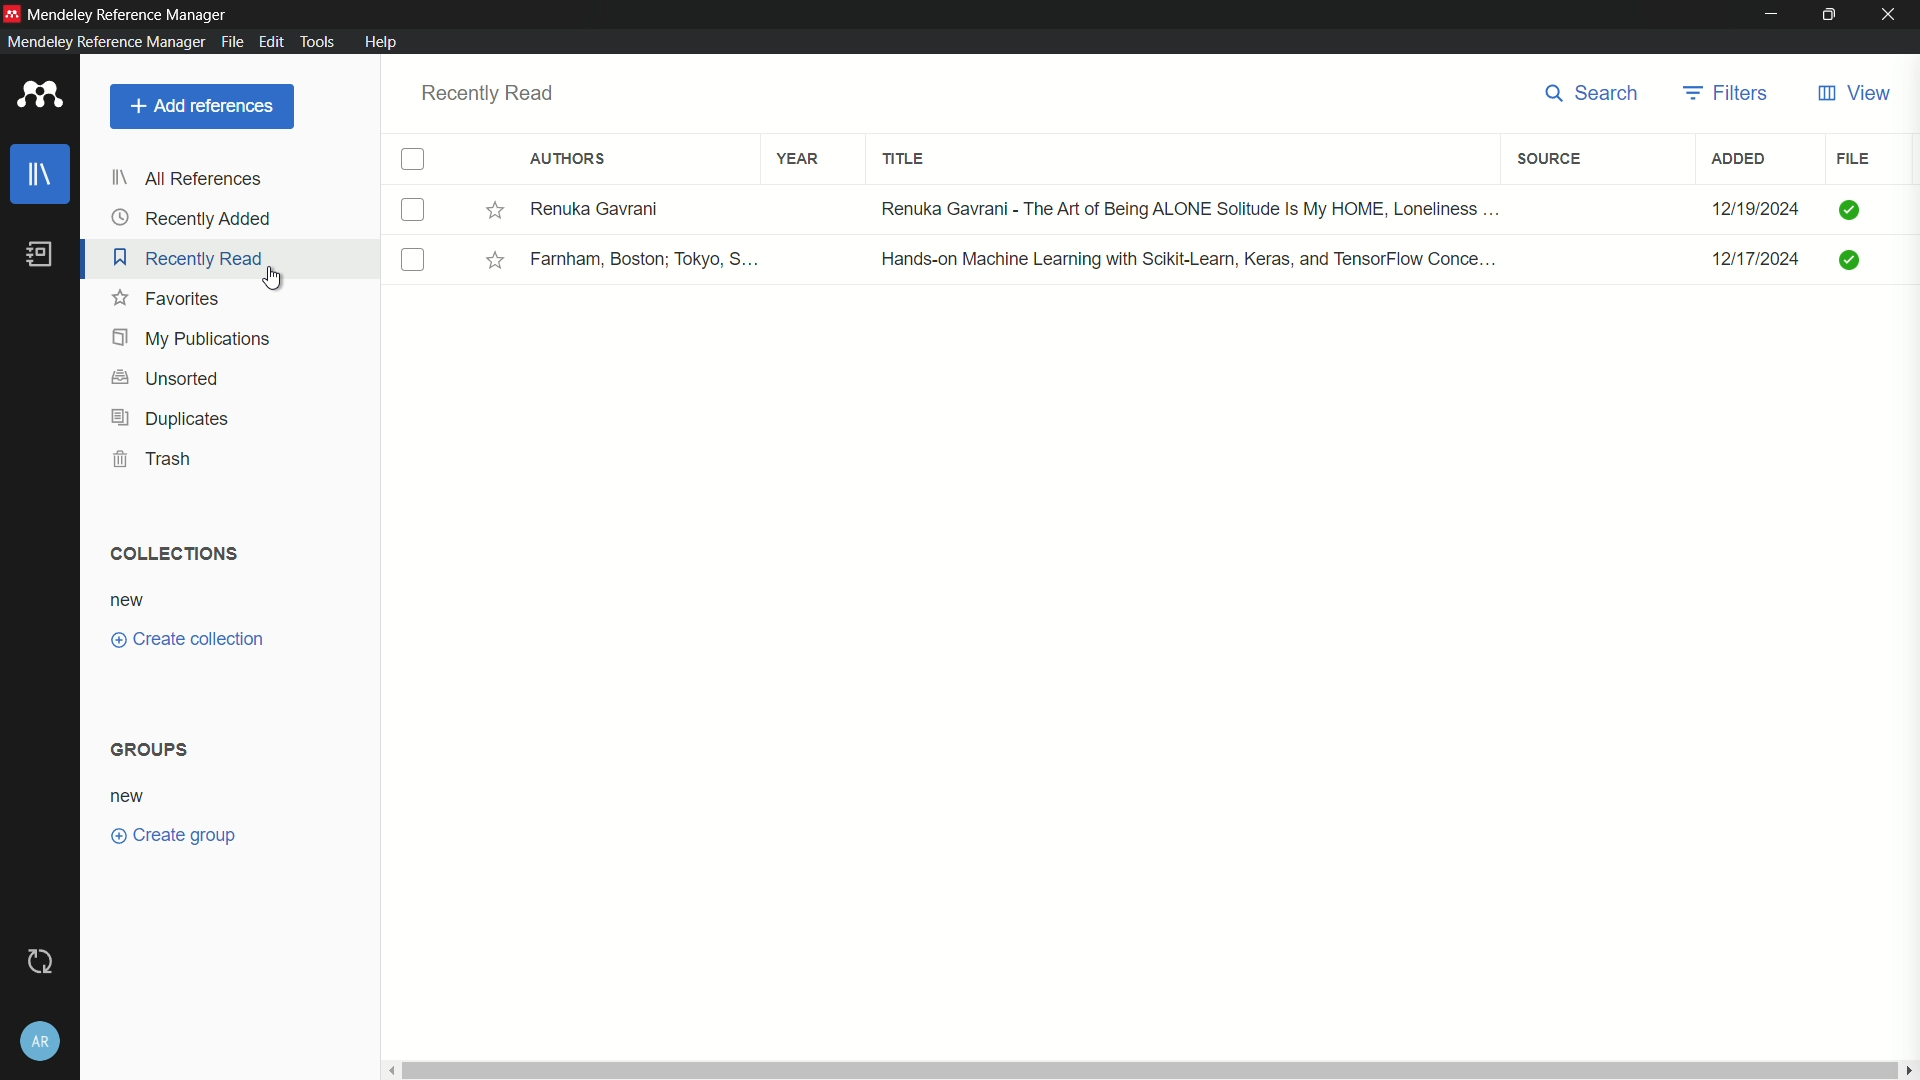 The height and width of the screenshot is (1080, 1920). What do you see at coordinates (148, 748) in the screenshot?
I see `groups` at bounding box center [148, 748].